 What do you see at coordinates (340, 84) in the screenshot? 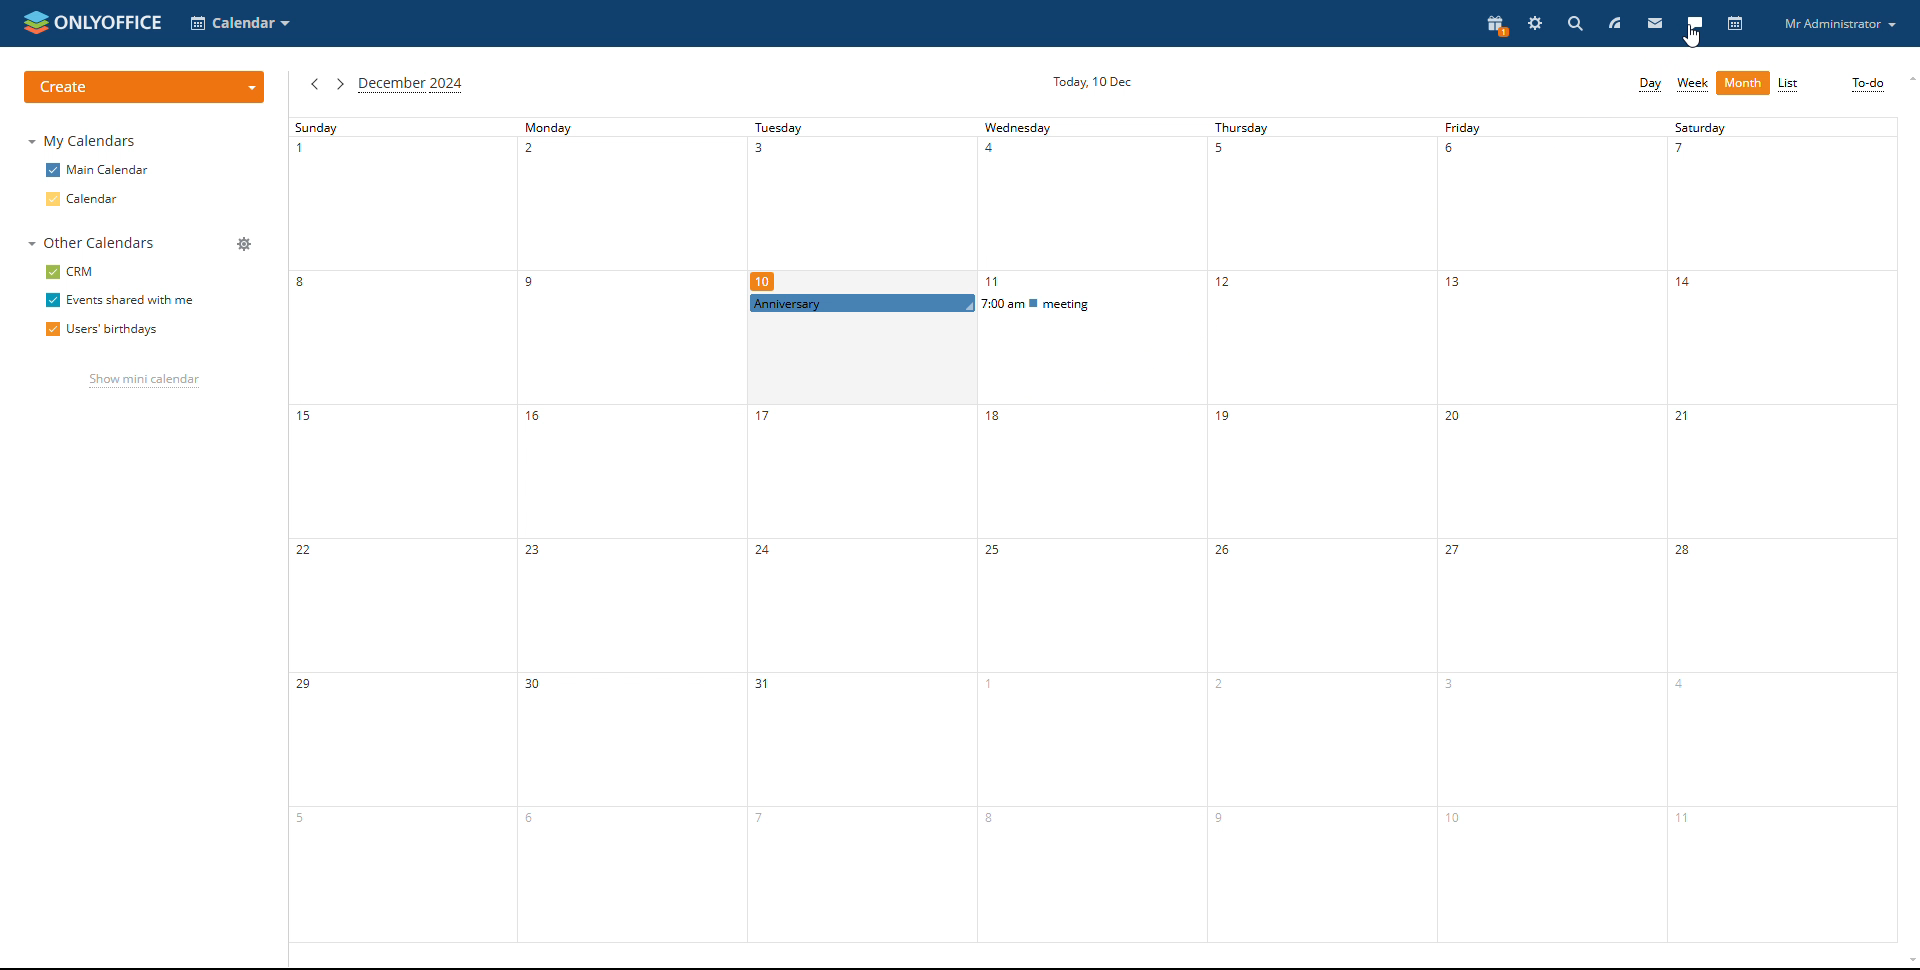
I see `next month` at bounding box center [340, 84].